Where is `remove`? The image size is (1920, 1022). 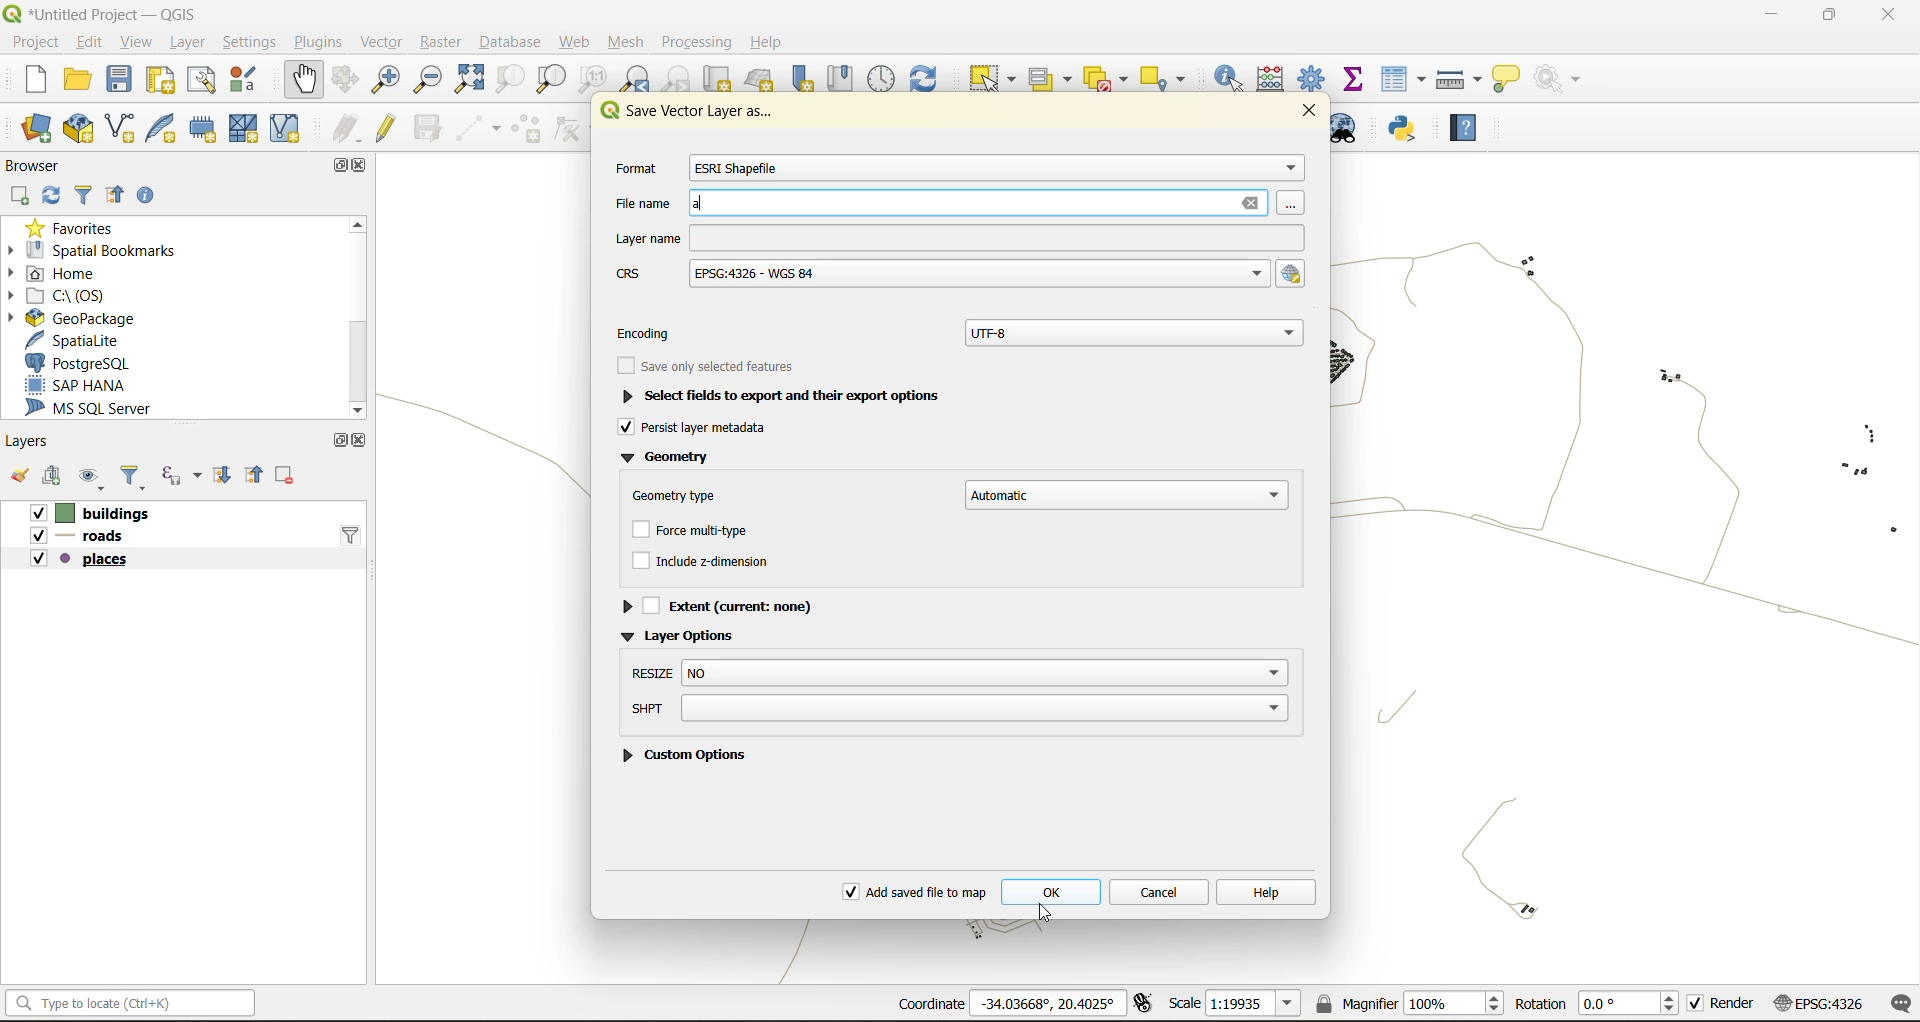
remove is located at coordinates (288, 477).